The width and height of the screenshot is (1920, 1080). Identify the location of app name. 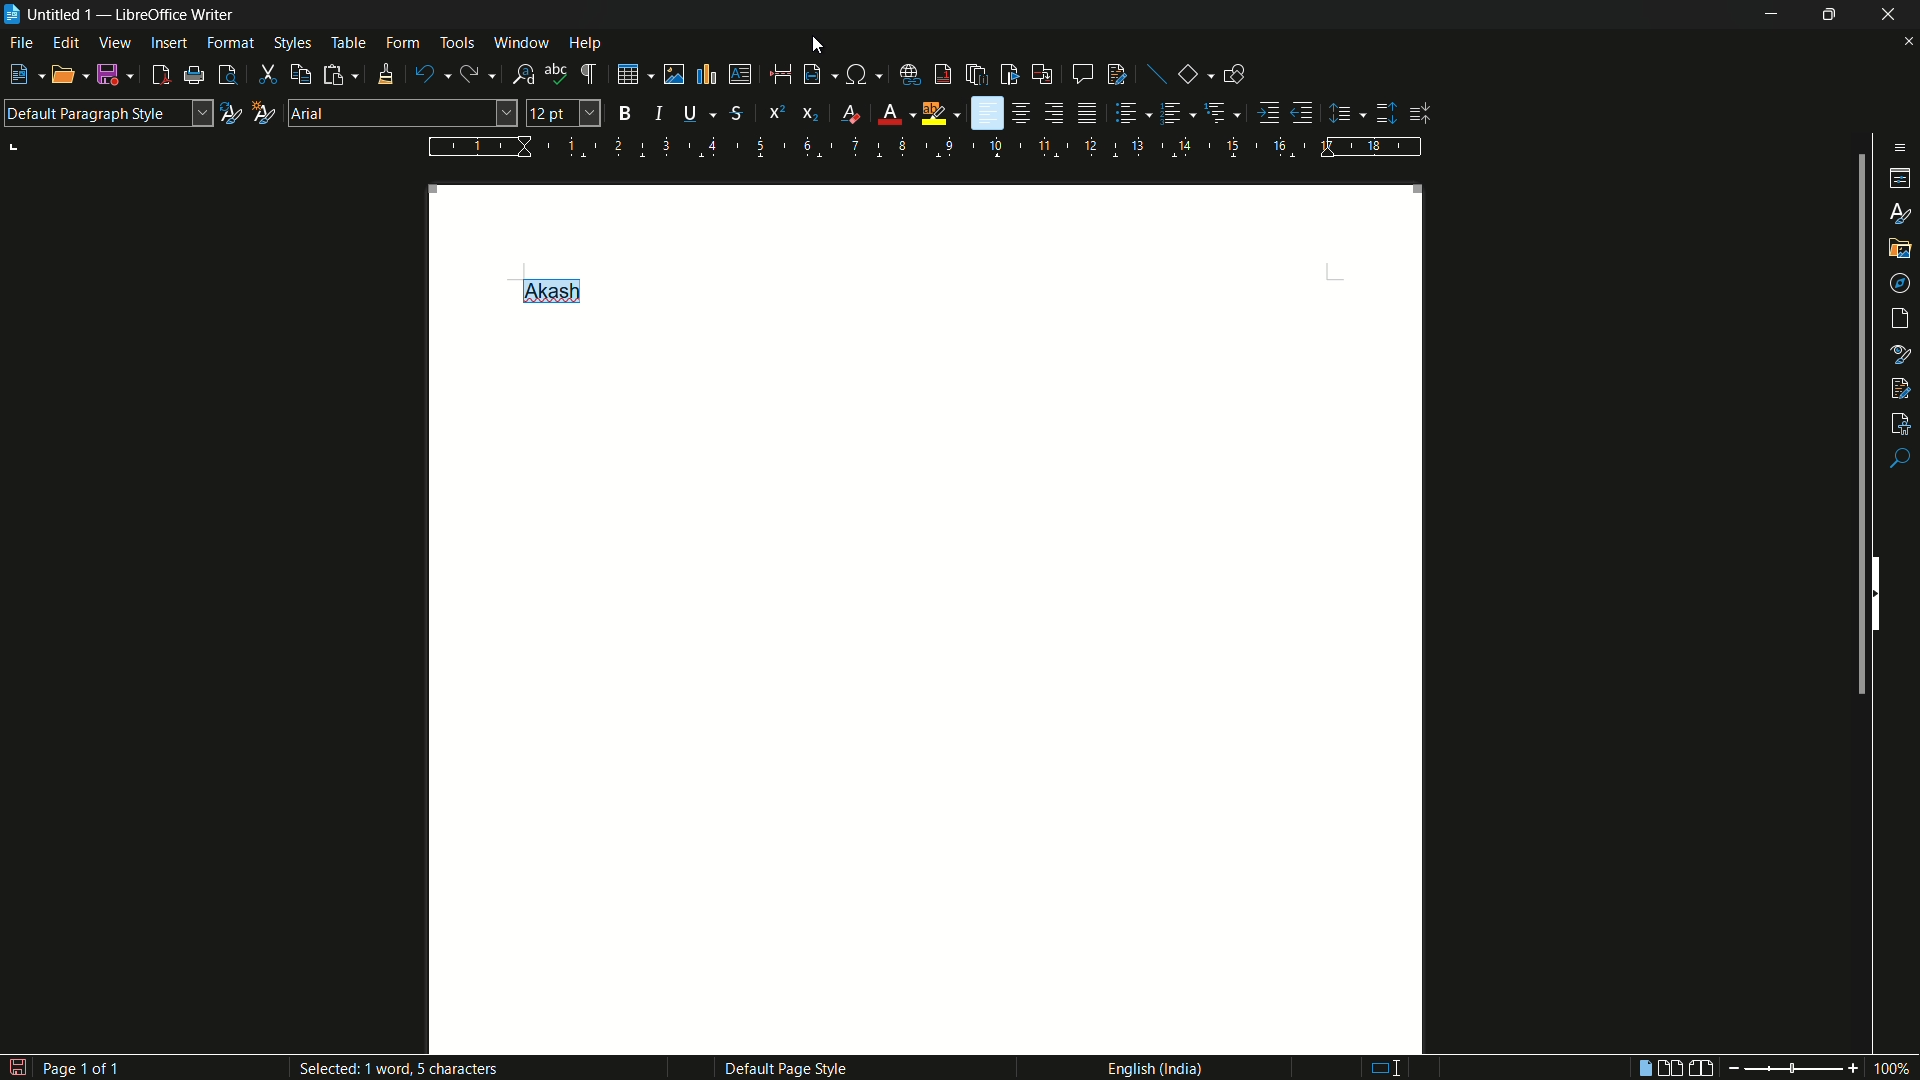
(177, 15).